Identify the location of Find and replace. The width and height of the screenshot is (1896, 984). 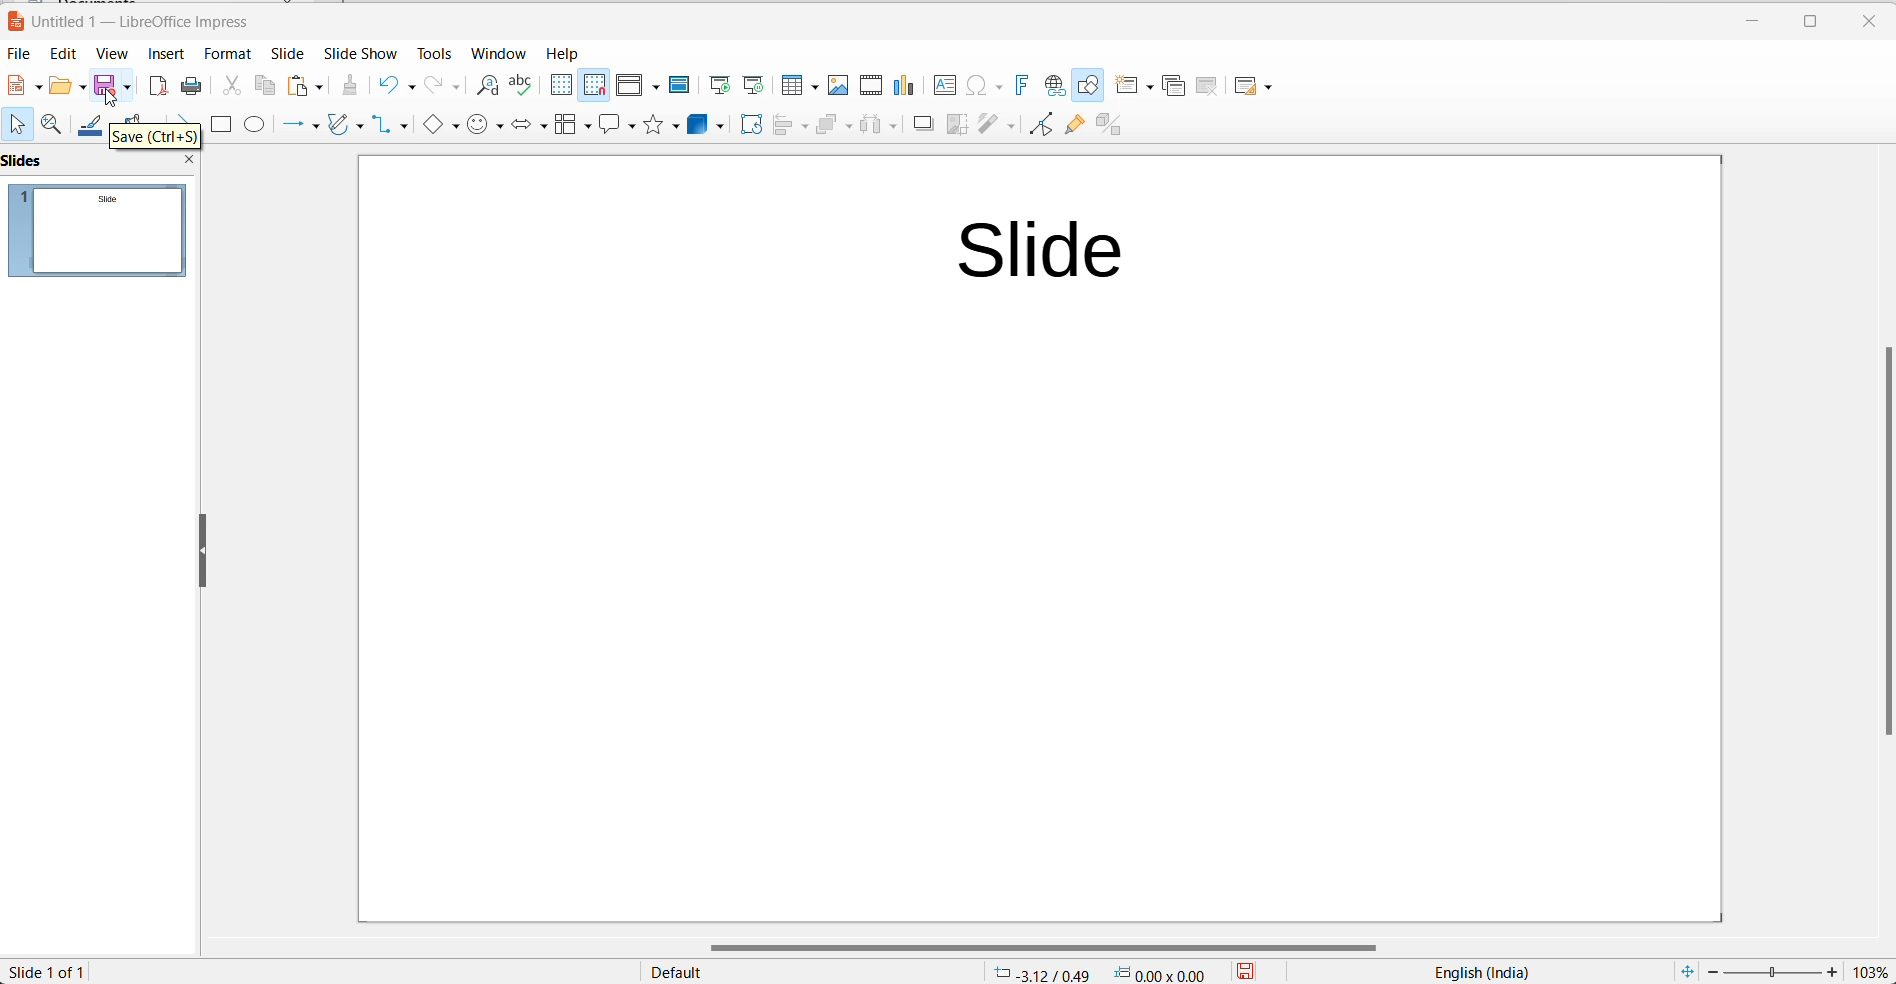
(487, 84).